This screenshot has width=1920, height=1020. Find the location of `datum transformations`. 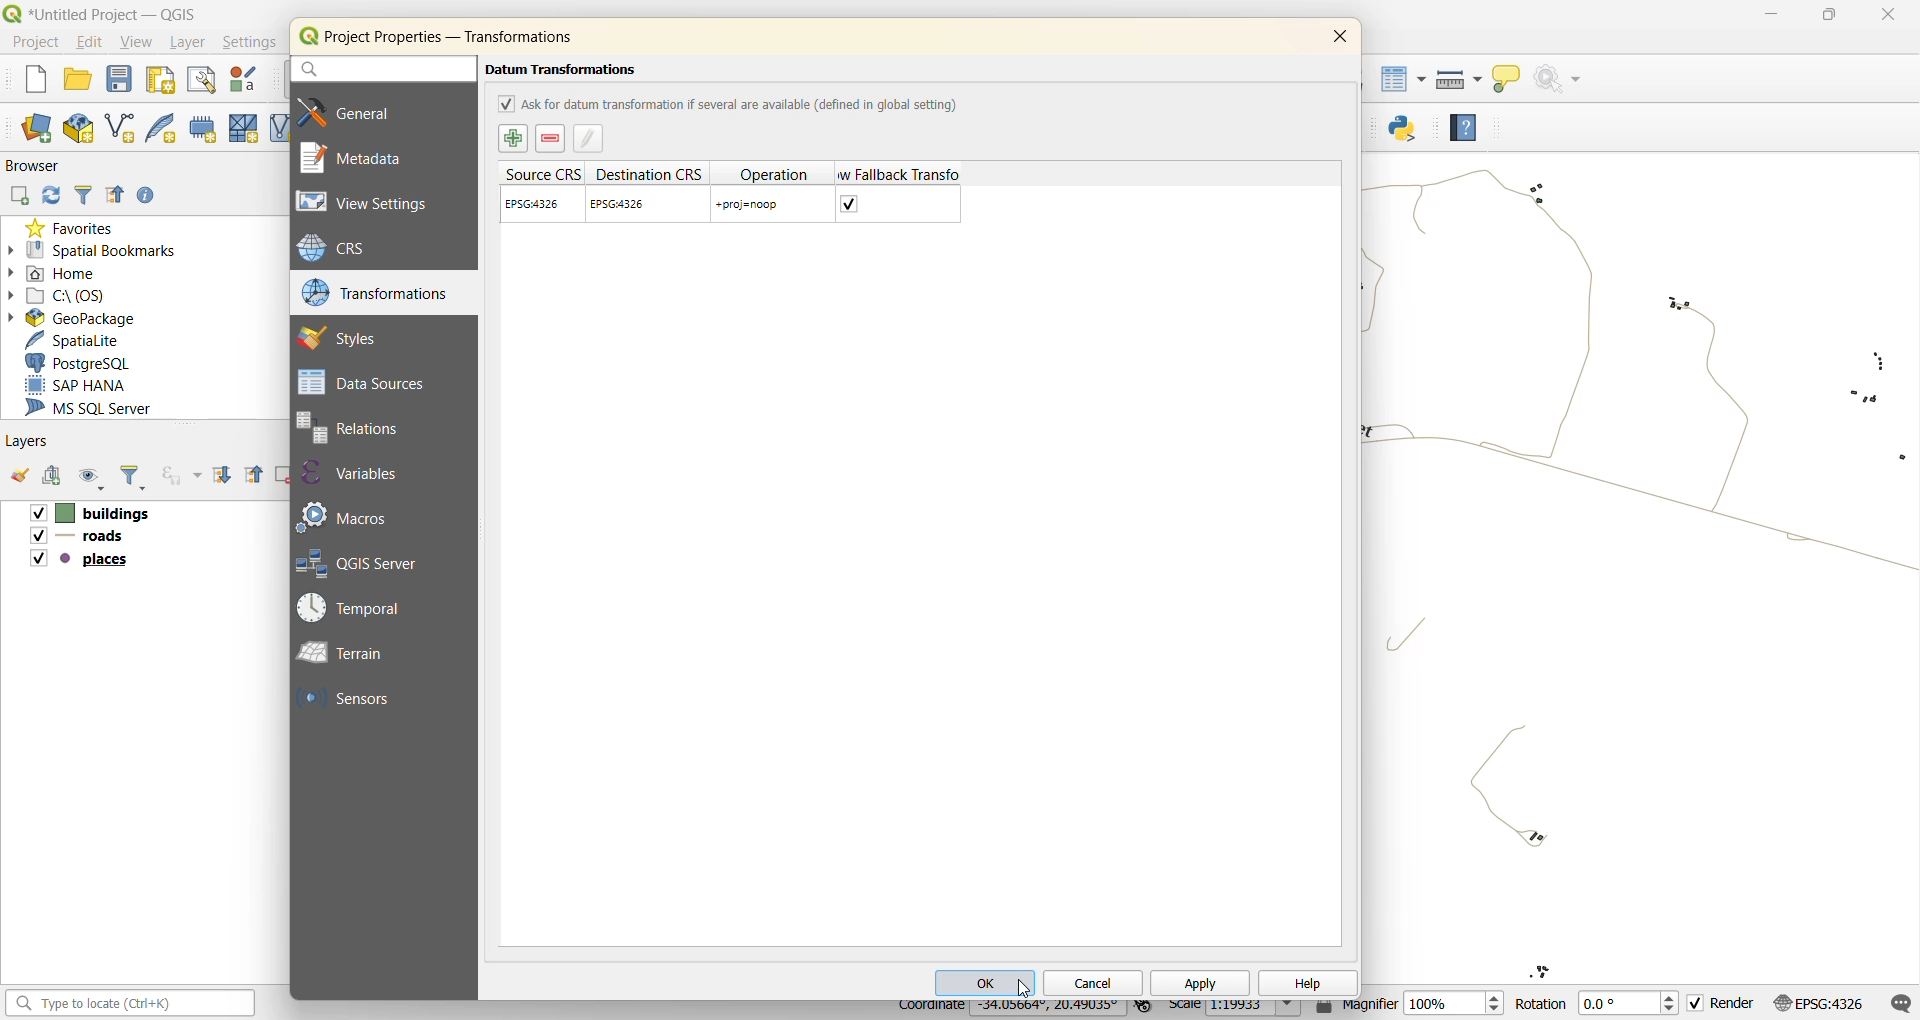

datum transformations is located at coordinates (566, 69).